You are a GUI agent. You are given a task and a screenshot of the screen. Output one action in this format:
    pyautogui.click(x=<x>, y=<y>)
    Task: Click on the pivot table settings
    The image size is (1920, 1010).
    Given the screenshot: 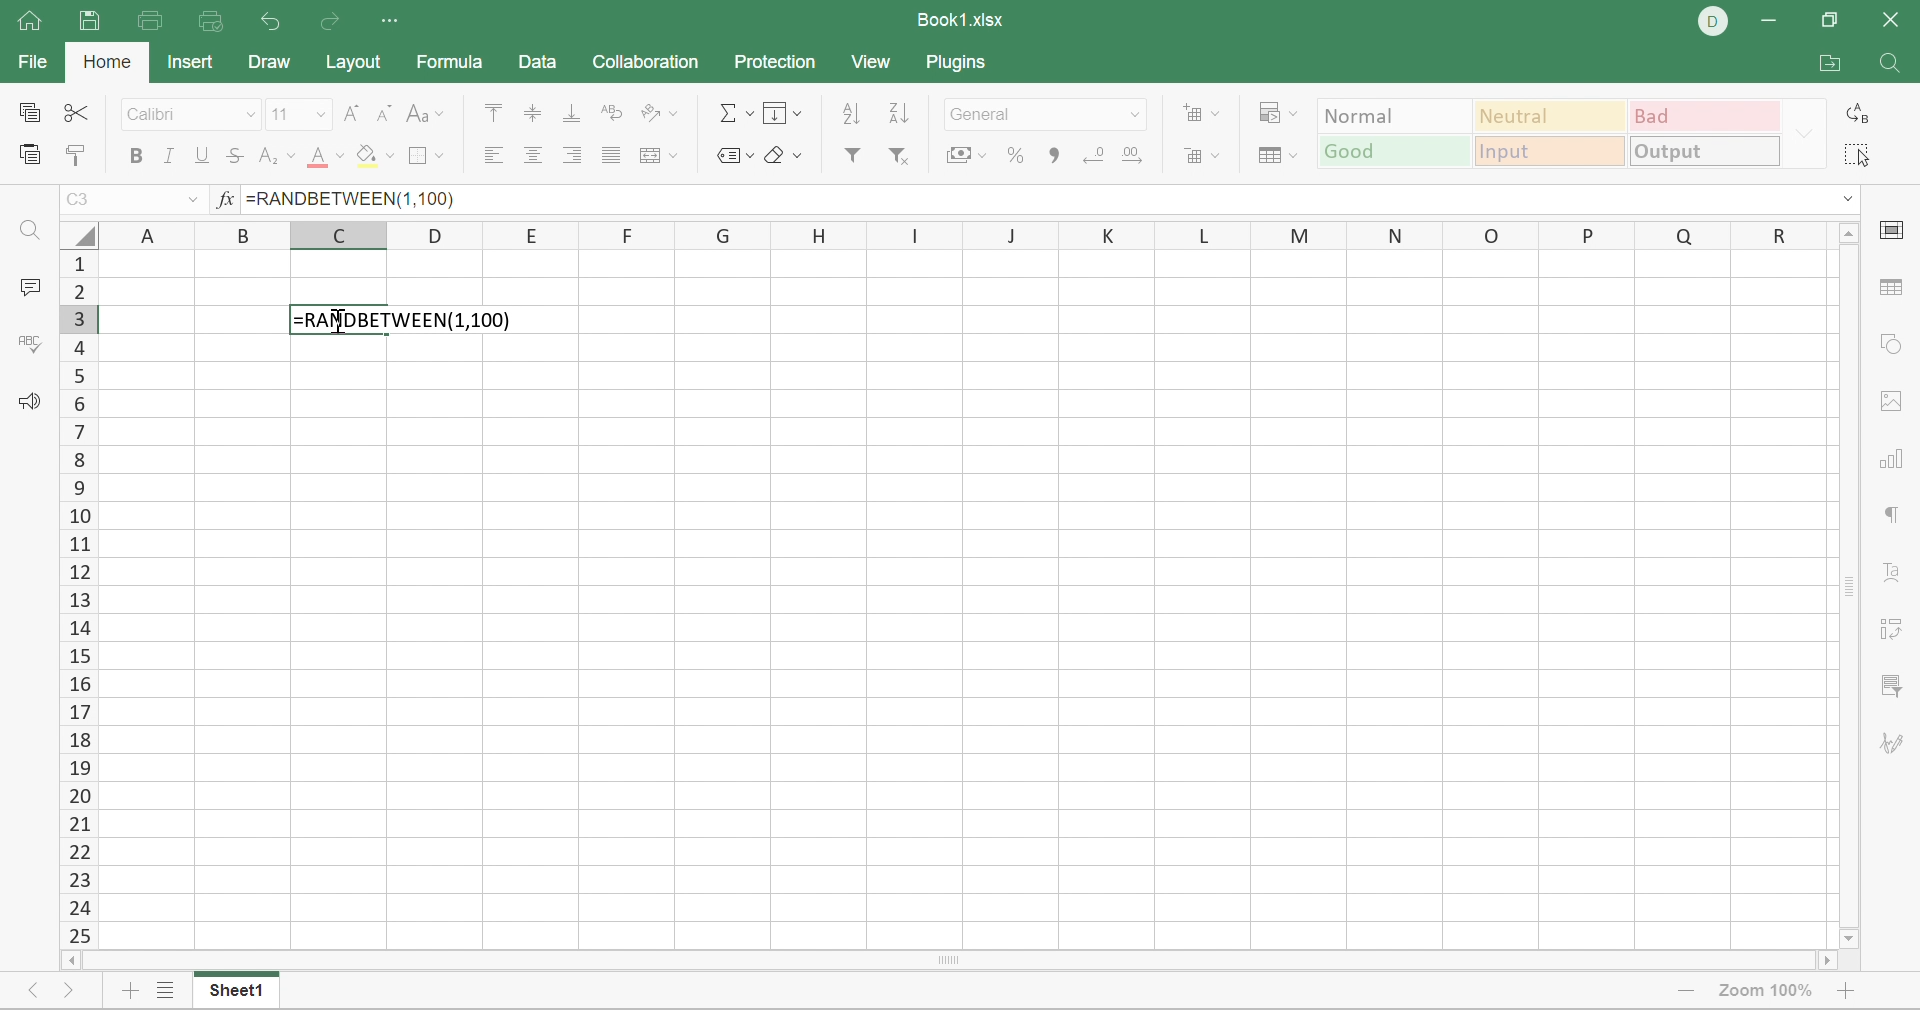 What is the action you would take?
    pyautogui.click(x=1889, y=628)
    